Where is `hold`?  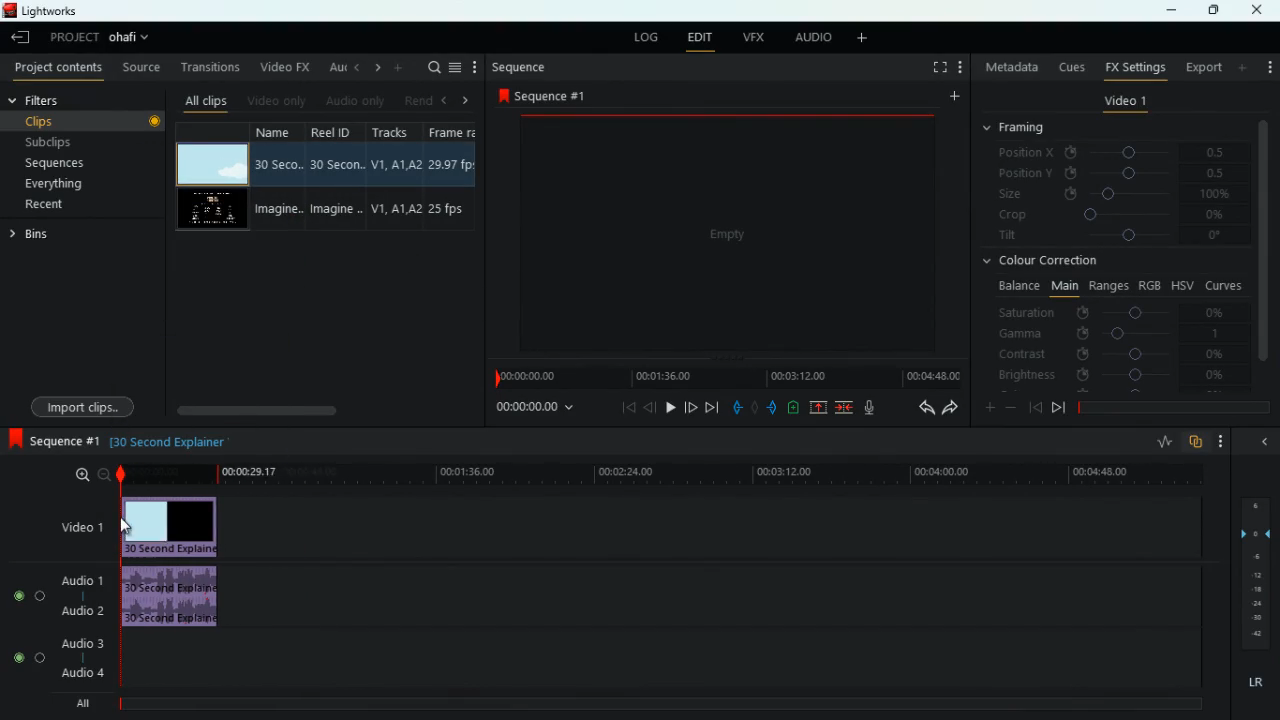 hold is located at coordinates (754, 407).